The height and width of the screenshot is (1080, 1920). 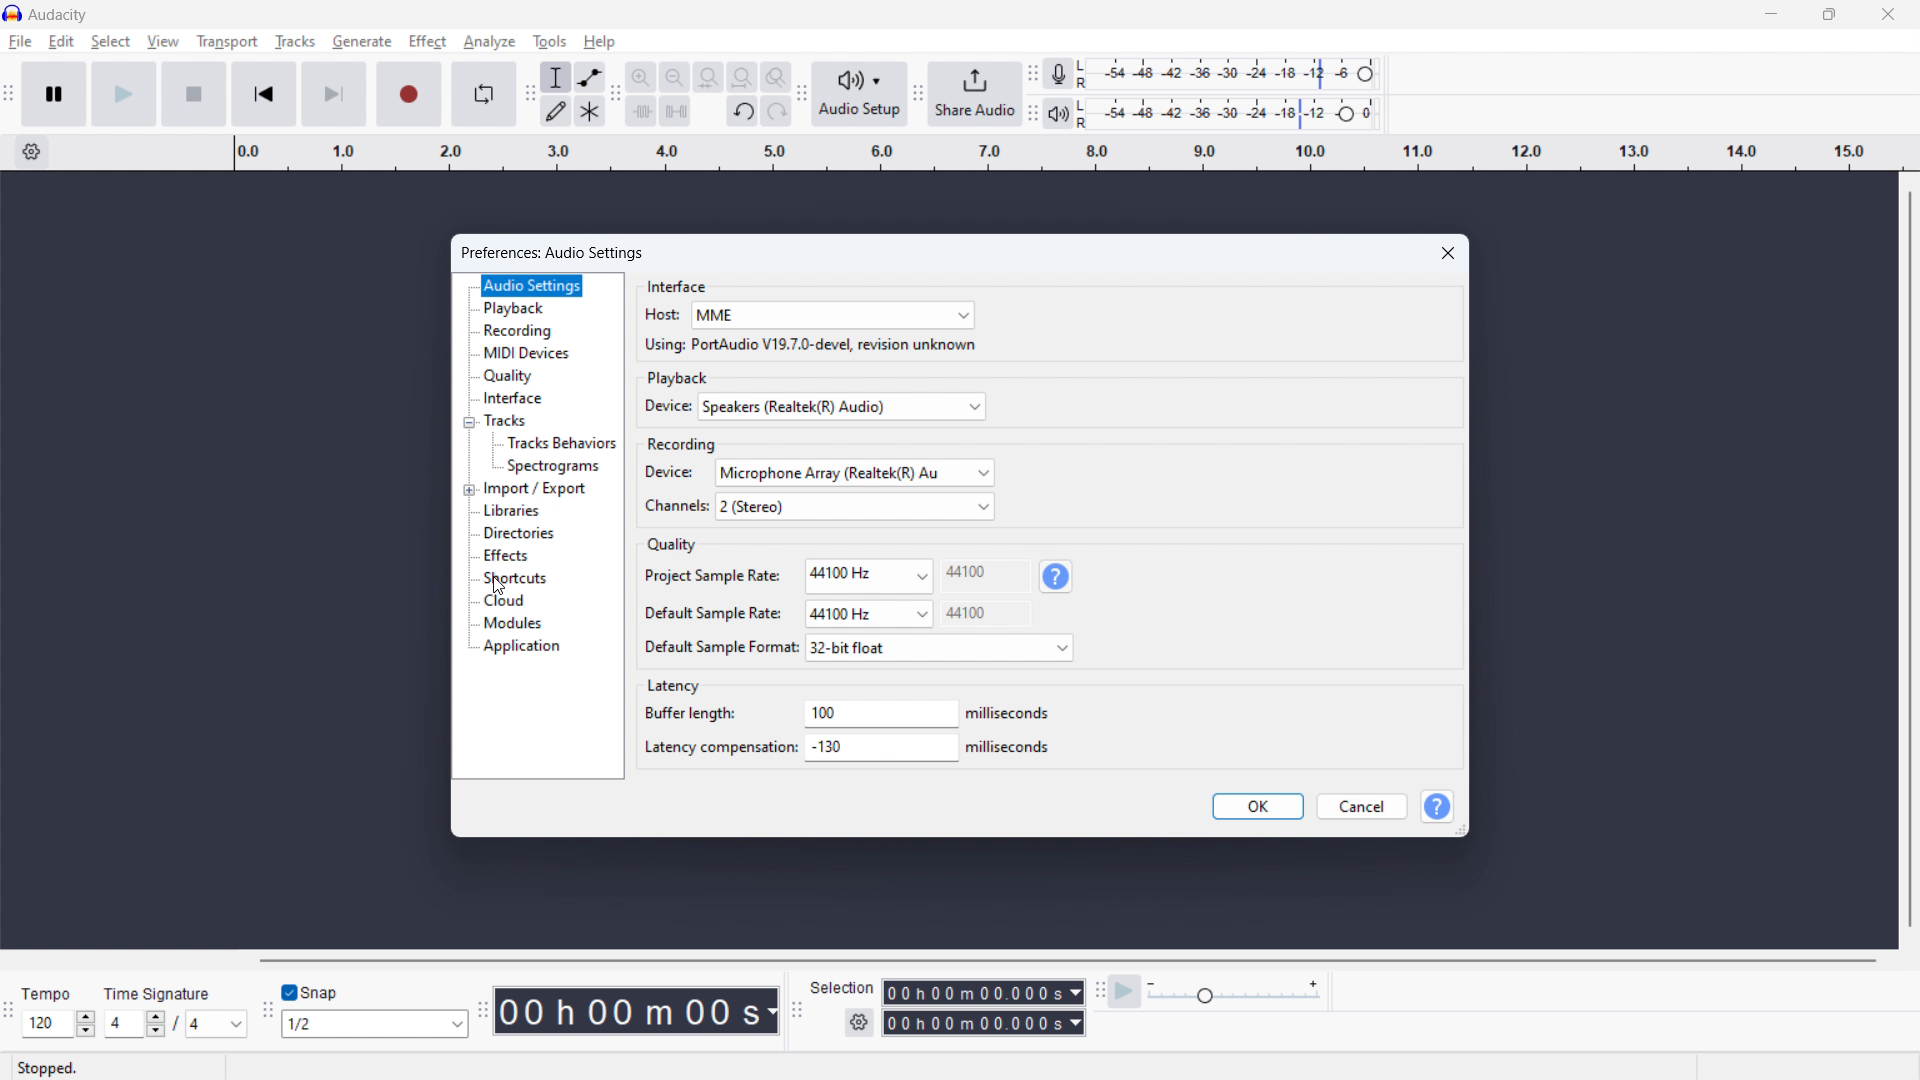 I want to click on silence audio selection, so click(x=675, y=111).